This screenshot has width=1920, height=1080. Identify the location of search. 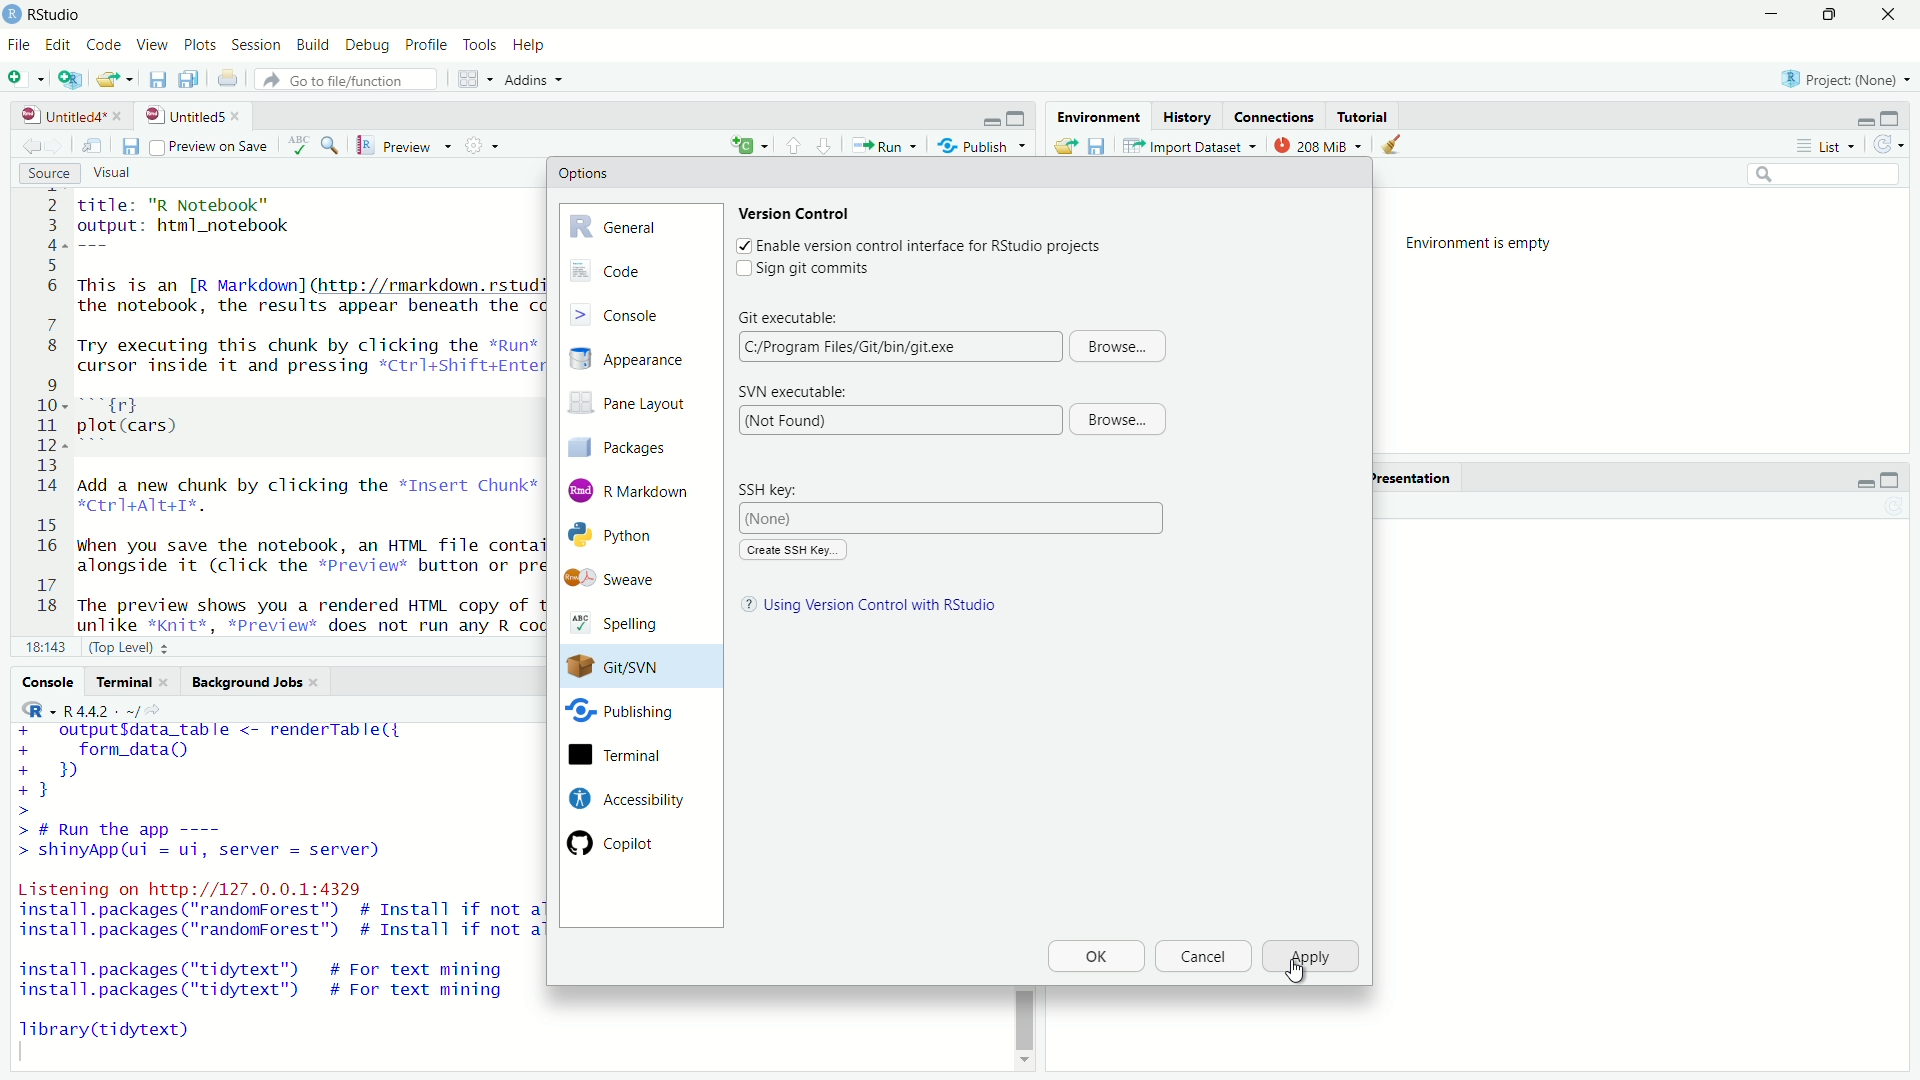
(1826, 176).